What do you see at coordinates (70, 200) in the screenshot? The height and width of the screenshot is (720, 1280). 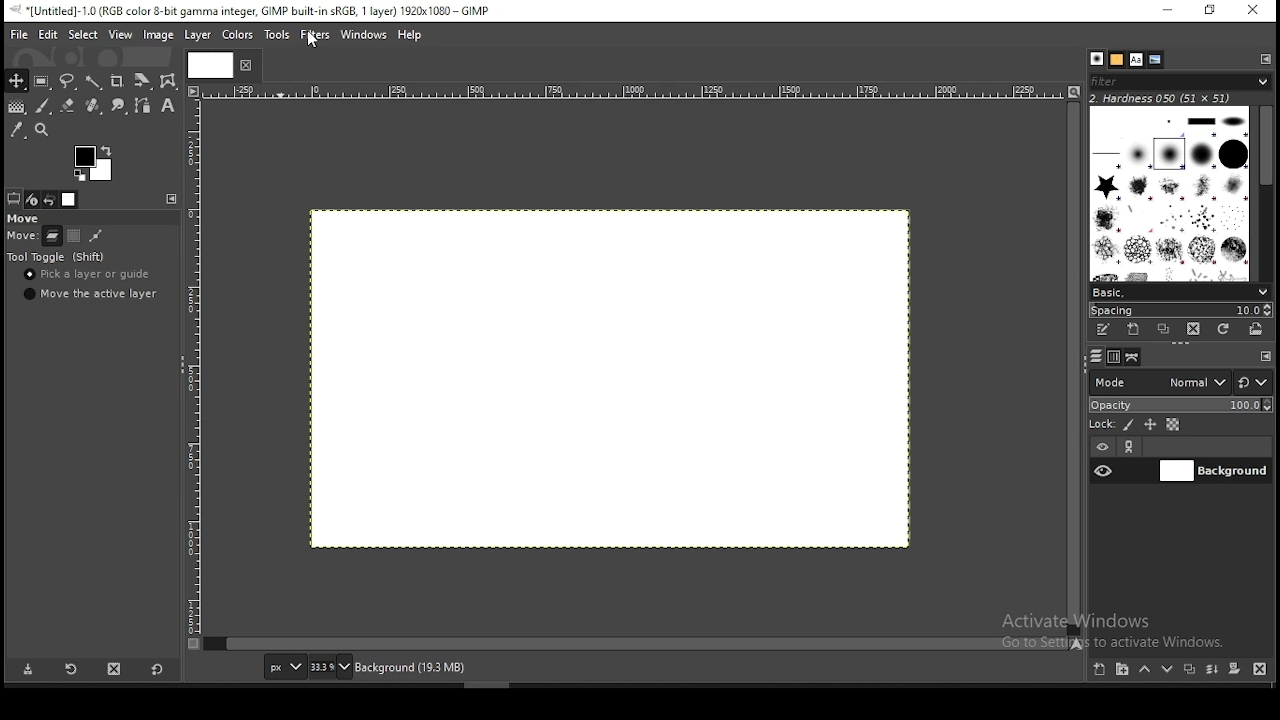 I see `images` at bounding box center [70, 200].